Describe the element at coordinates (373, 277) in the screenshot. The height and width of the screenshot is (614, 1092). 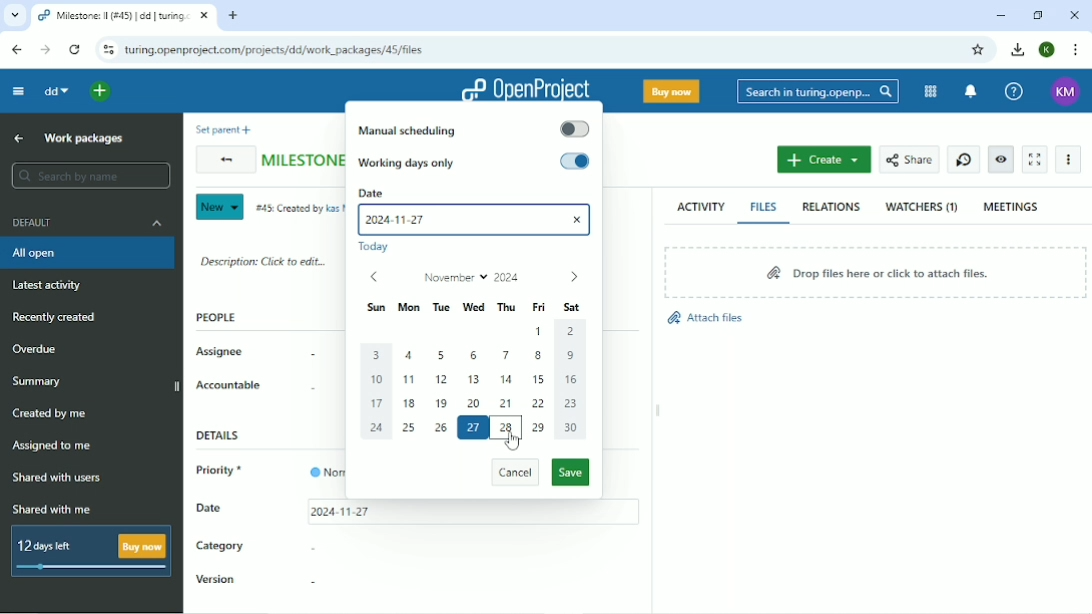
I see `Previous month` at that location.